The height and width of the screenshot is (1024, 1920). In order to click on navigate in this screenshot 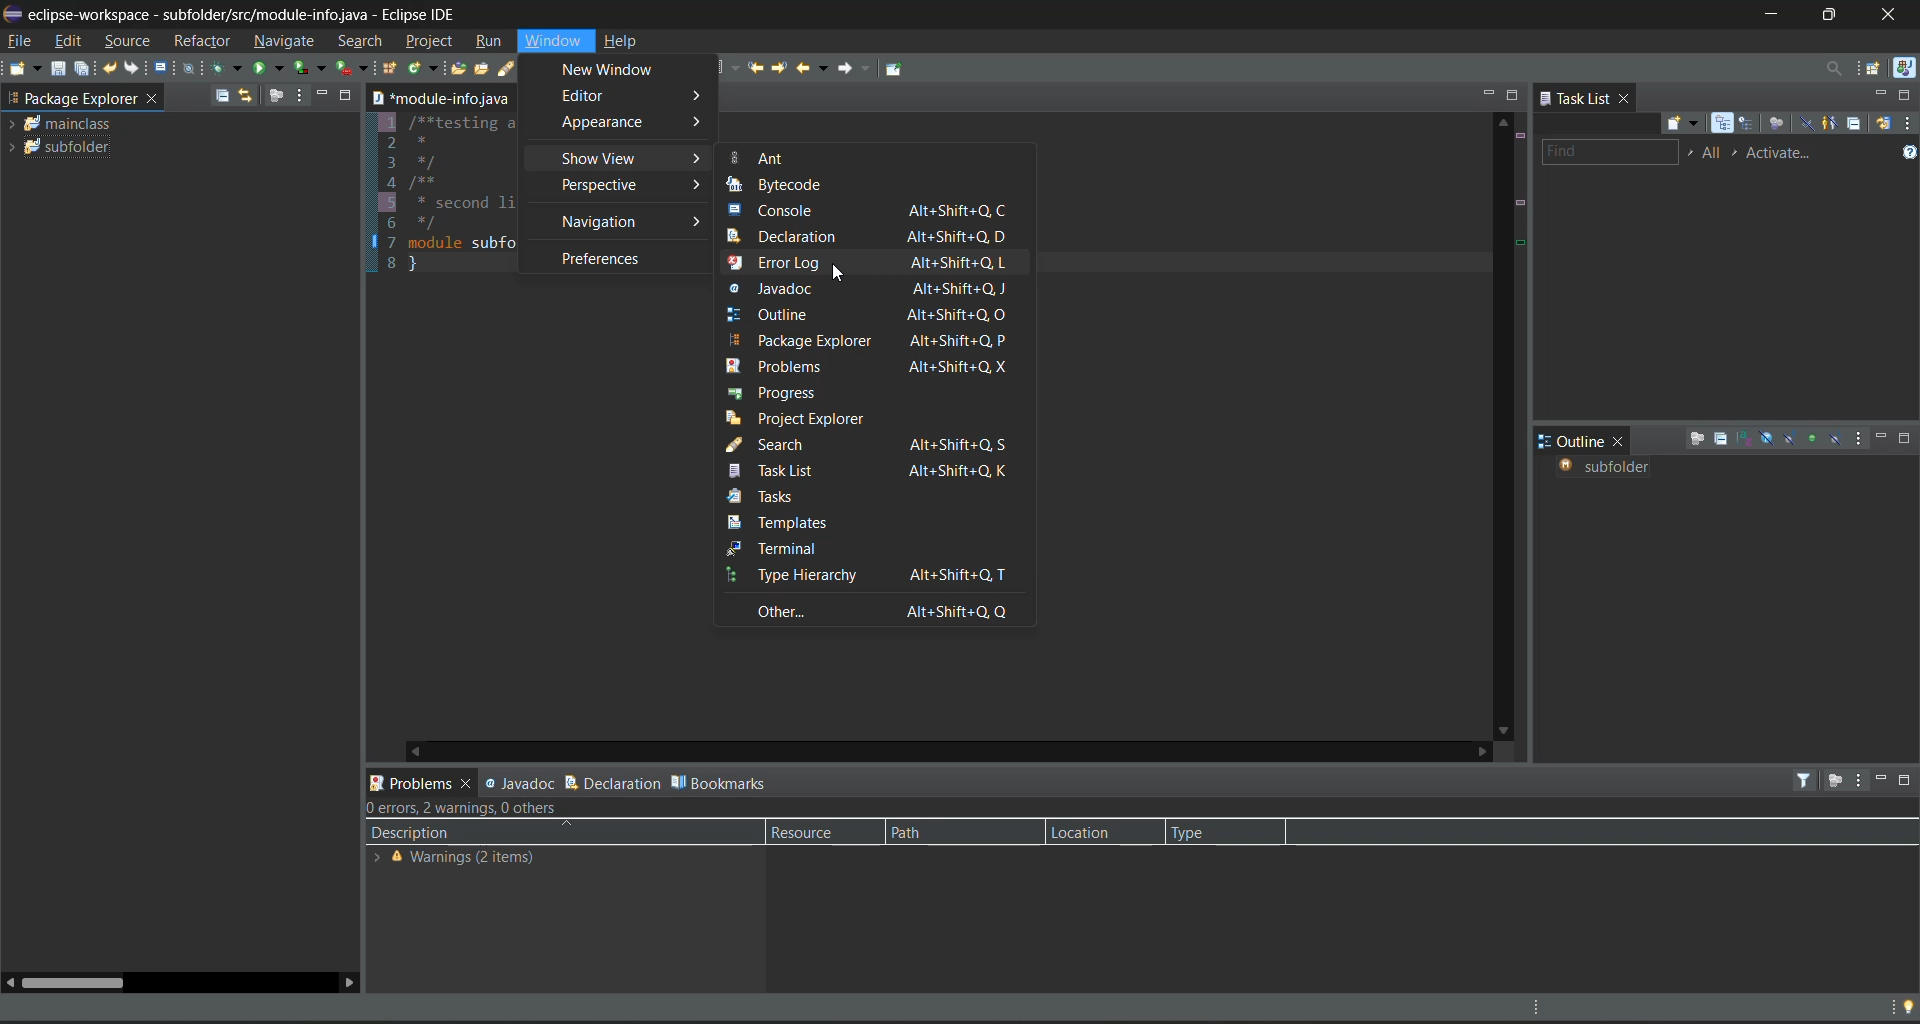, I will do `click(287, 41)`.